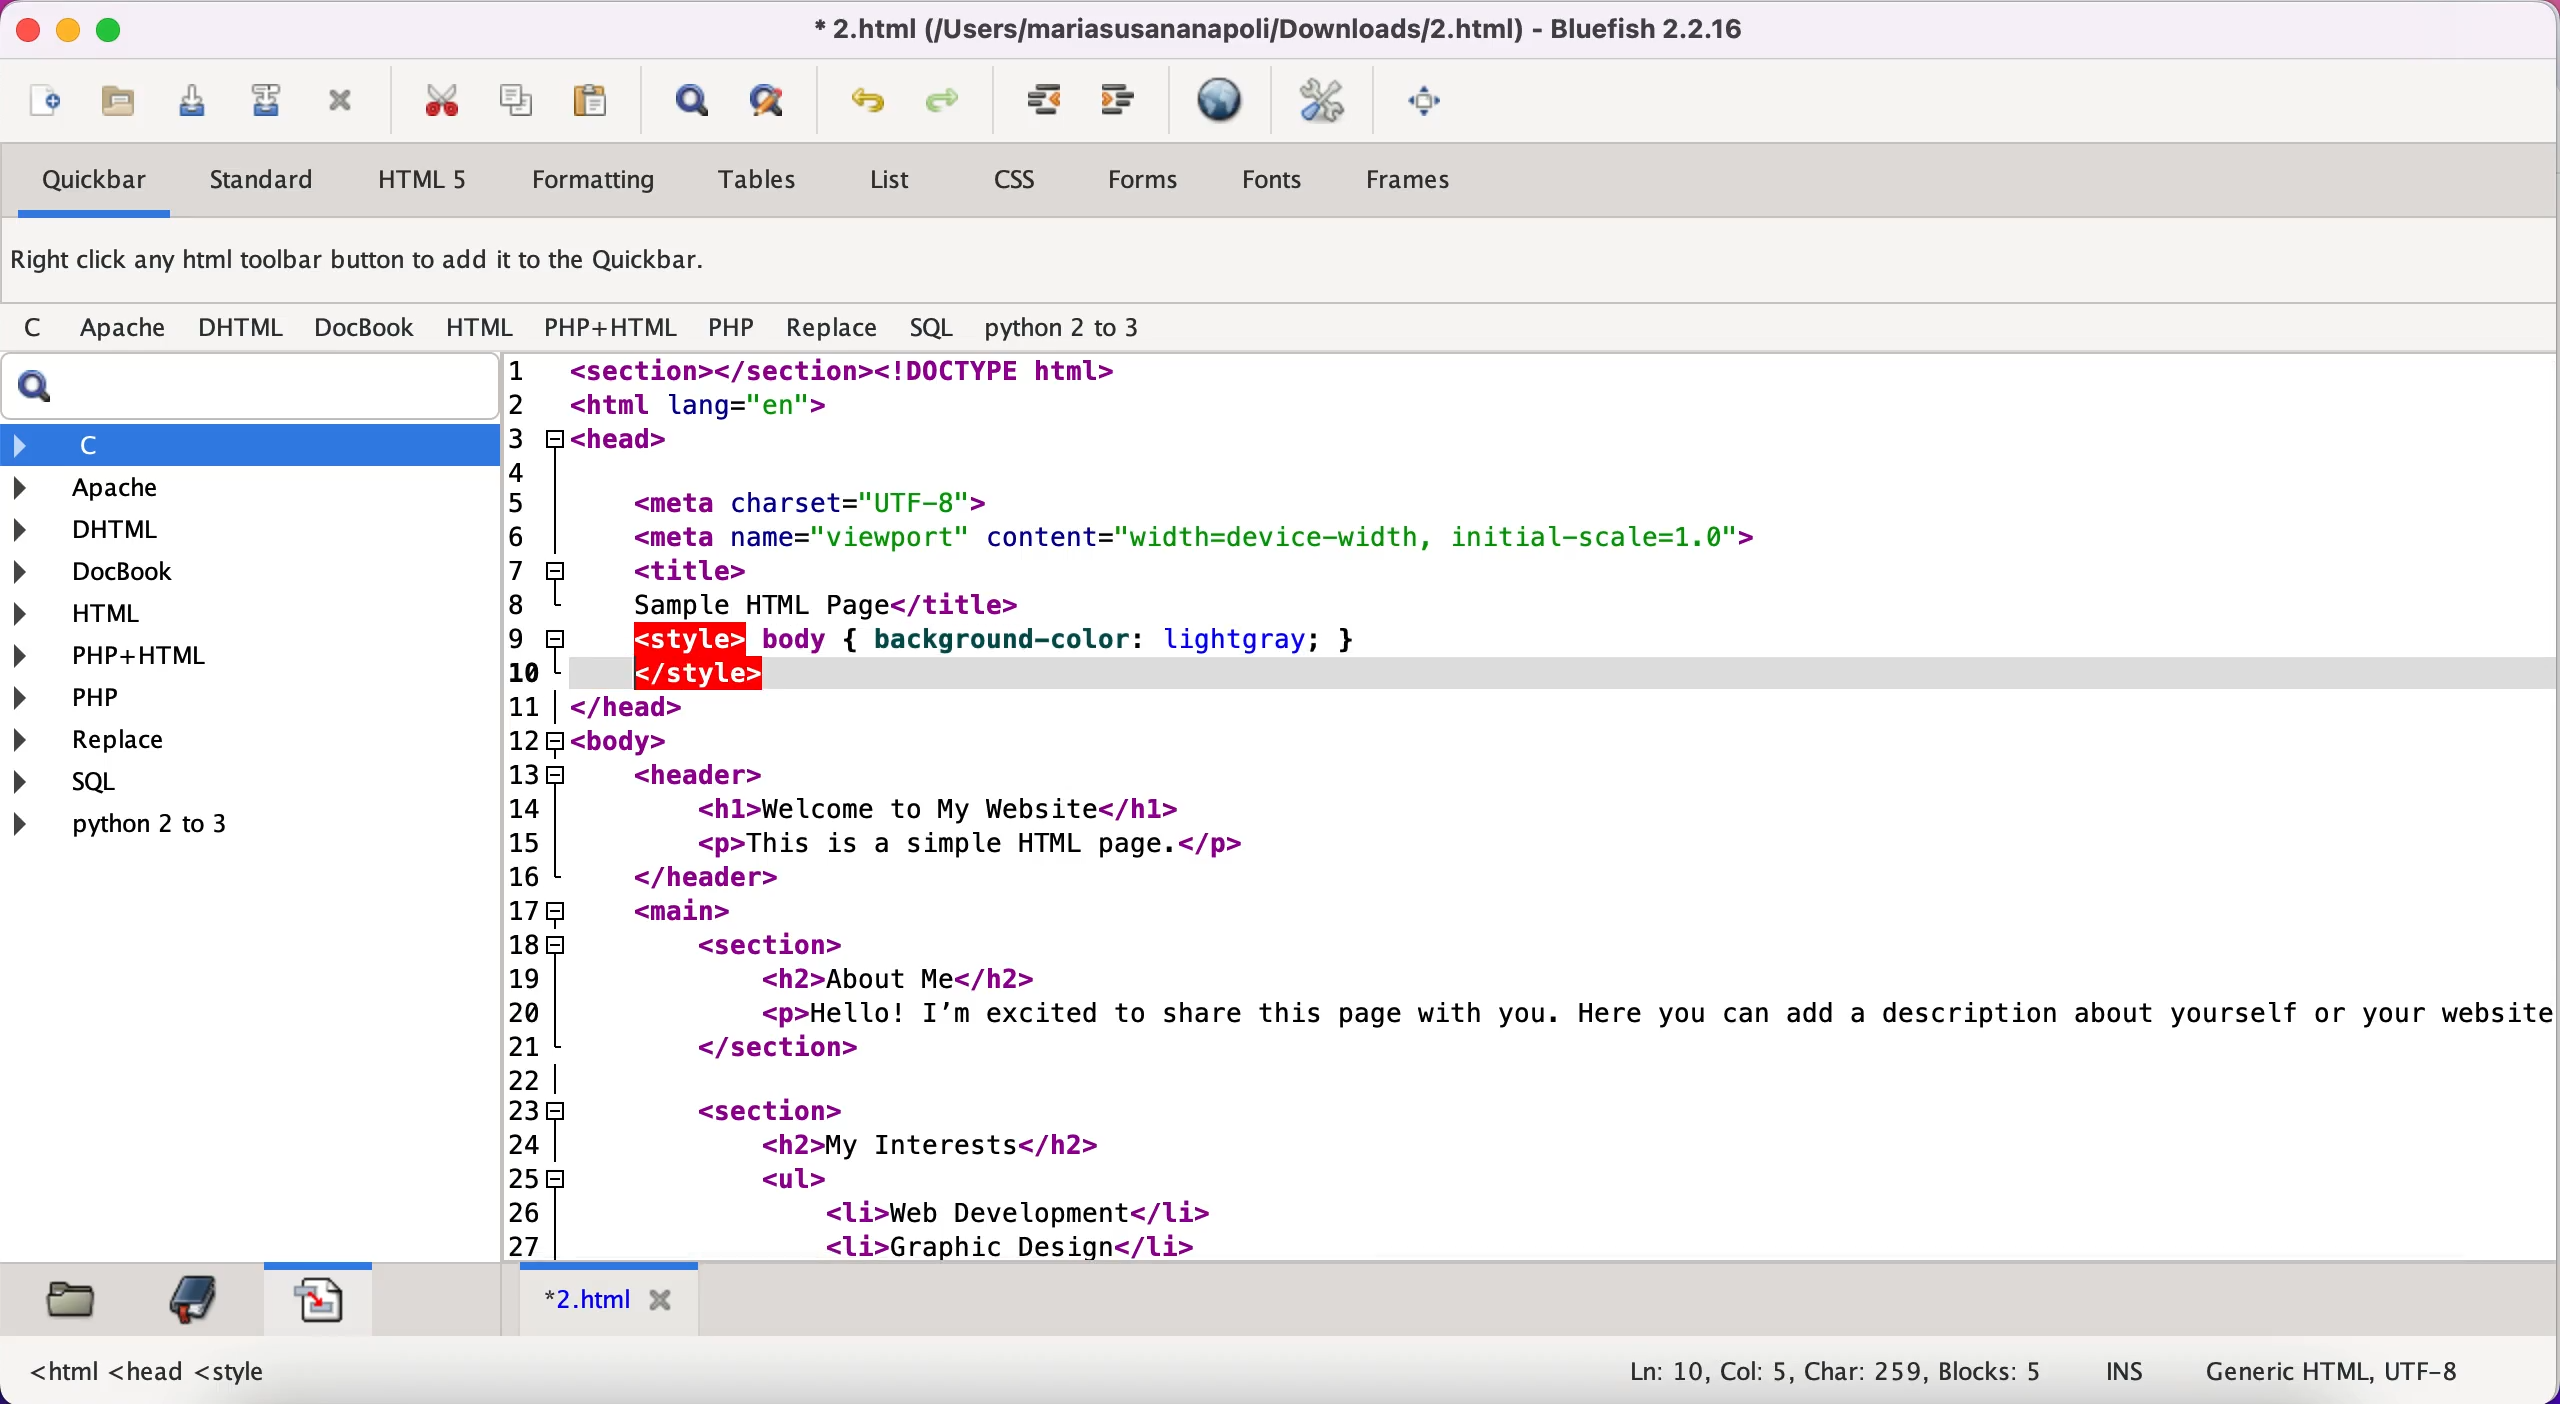 The image size is (2560, 1404). I want to click on text cursor , so click(638, 676).